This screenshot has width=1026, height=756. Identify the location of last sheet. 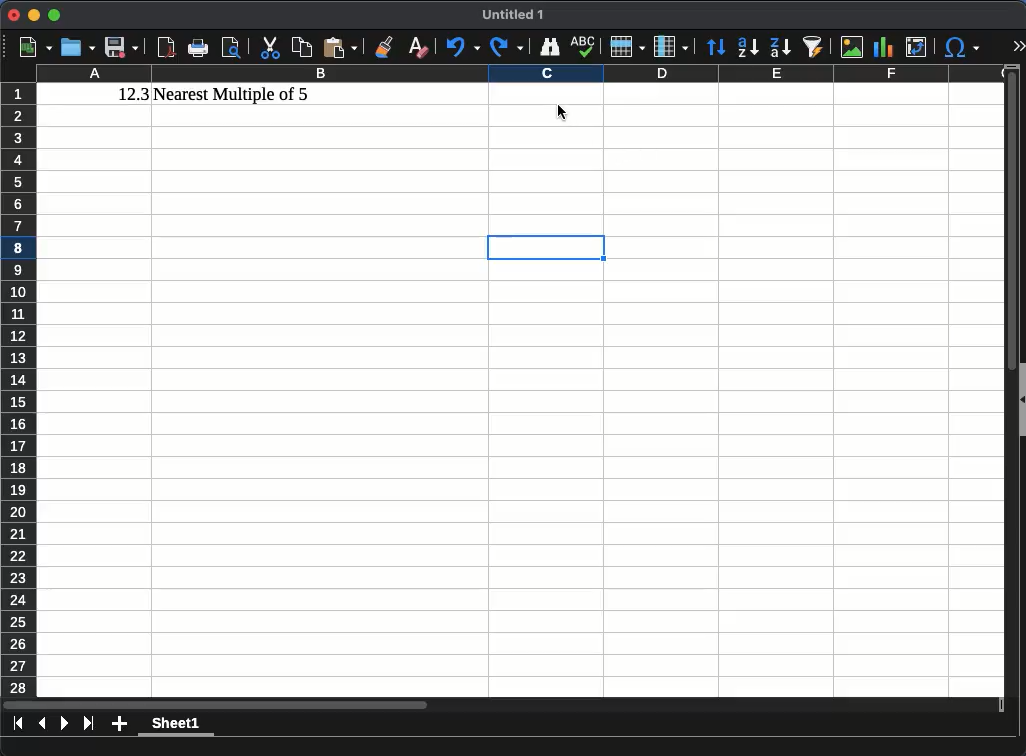
(90, 724).